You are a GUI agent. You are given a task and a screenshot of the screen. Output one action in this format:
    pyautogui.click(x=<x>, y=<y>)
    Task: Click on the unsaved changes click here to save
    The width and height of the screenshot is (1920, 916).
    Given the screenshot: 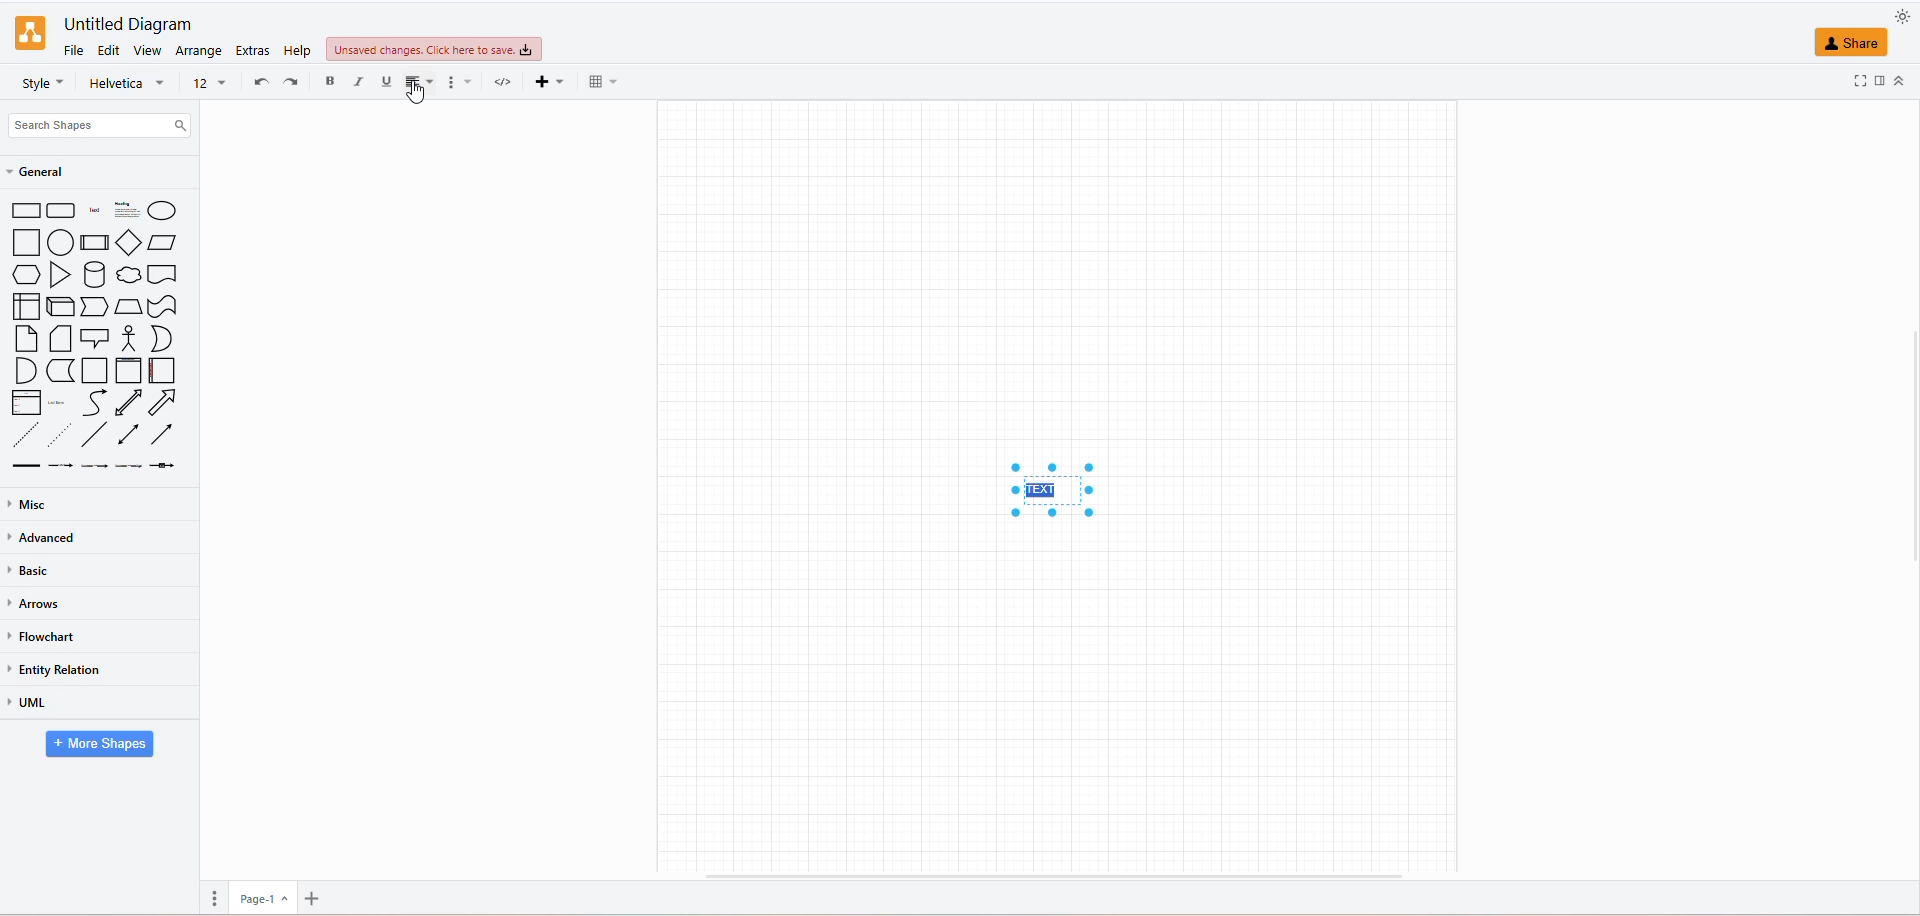 What is the action you would take?
    pyautogui.click(x=431, y=51)
    